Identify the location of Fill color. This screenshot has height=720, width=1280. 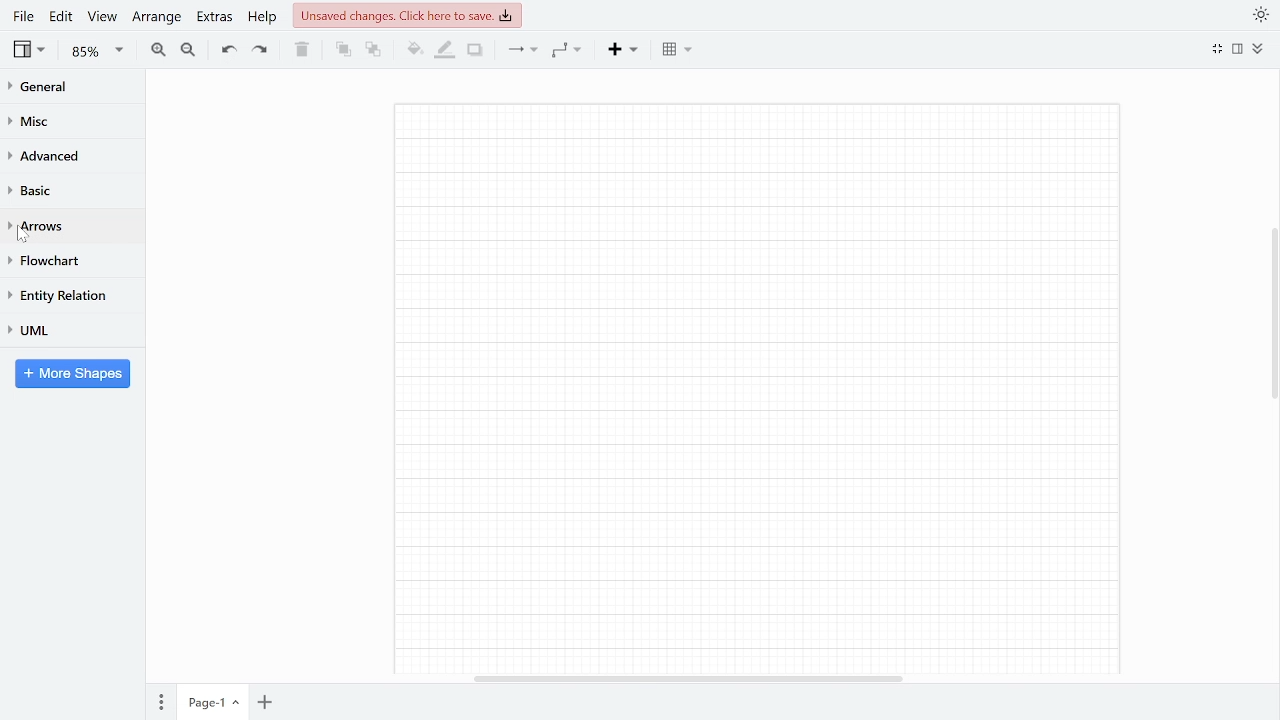
(412, 50).